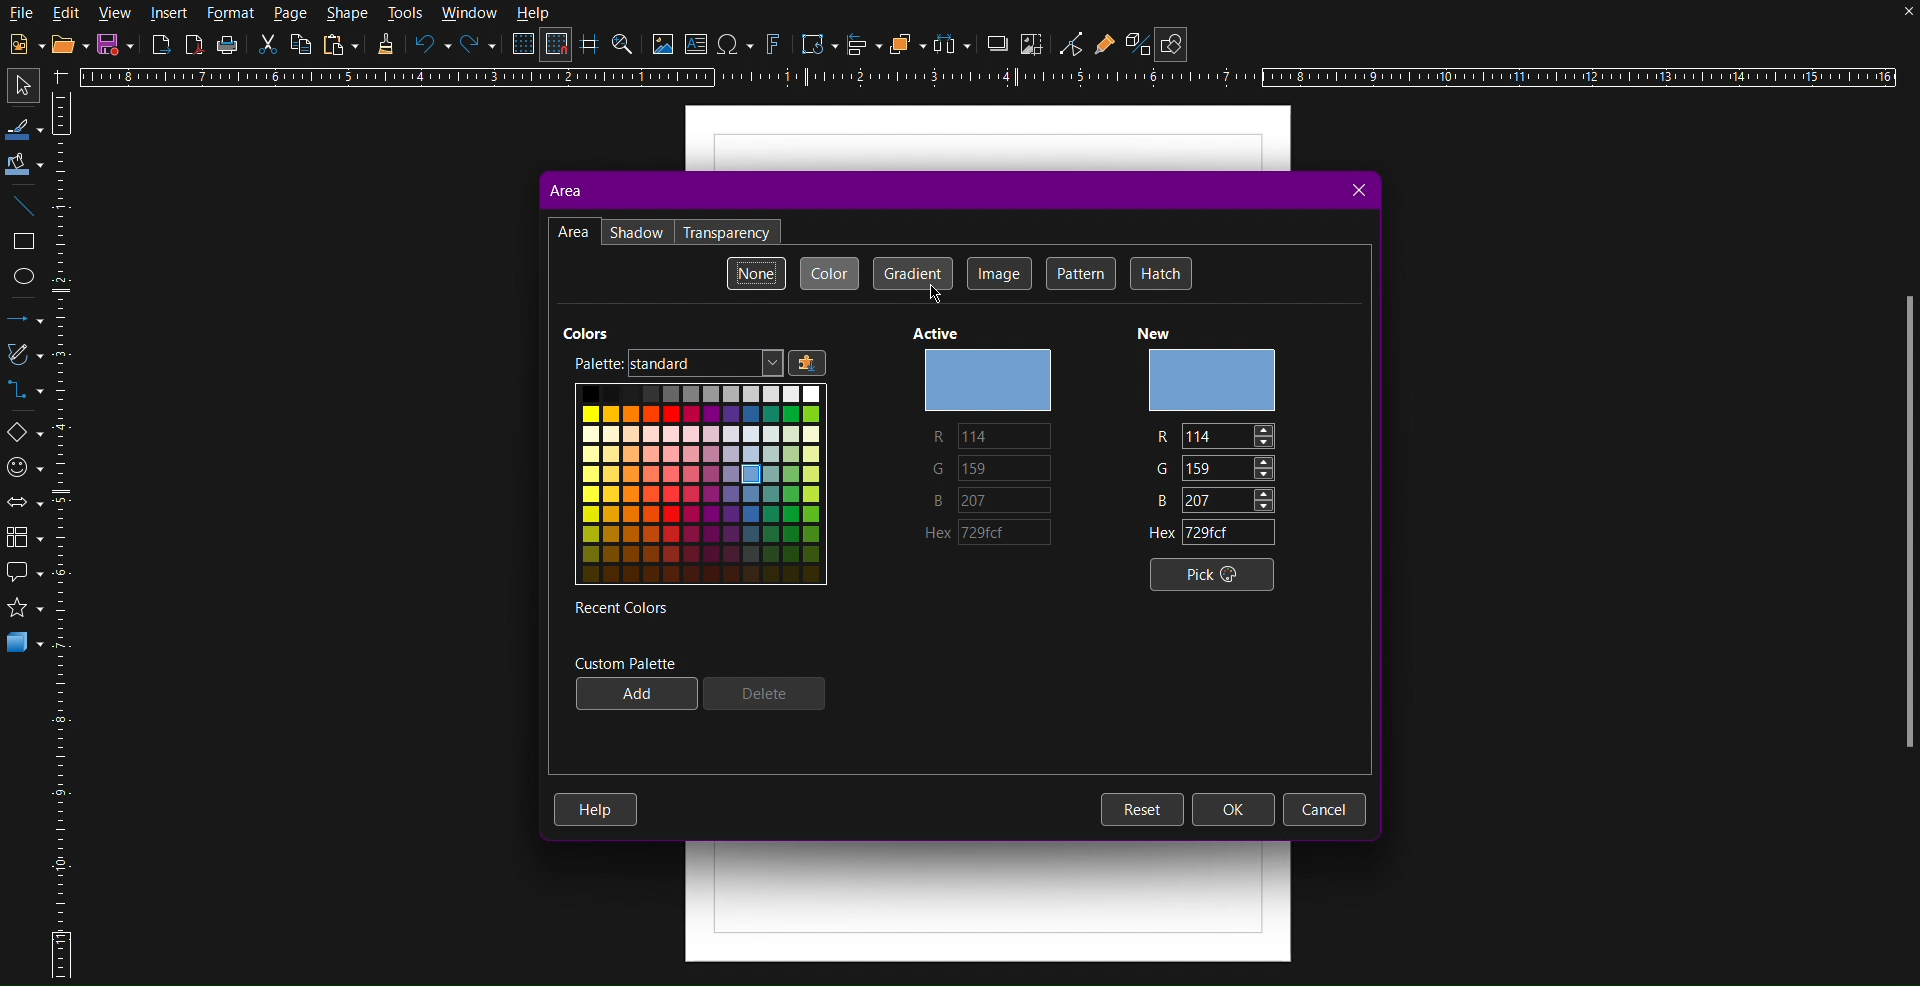 The image size is (1920, 986). I want to click on , so click(1154, 334).